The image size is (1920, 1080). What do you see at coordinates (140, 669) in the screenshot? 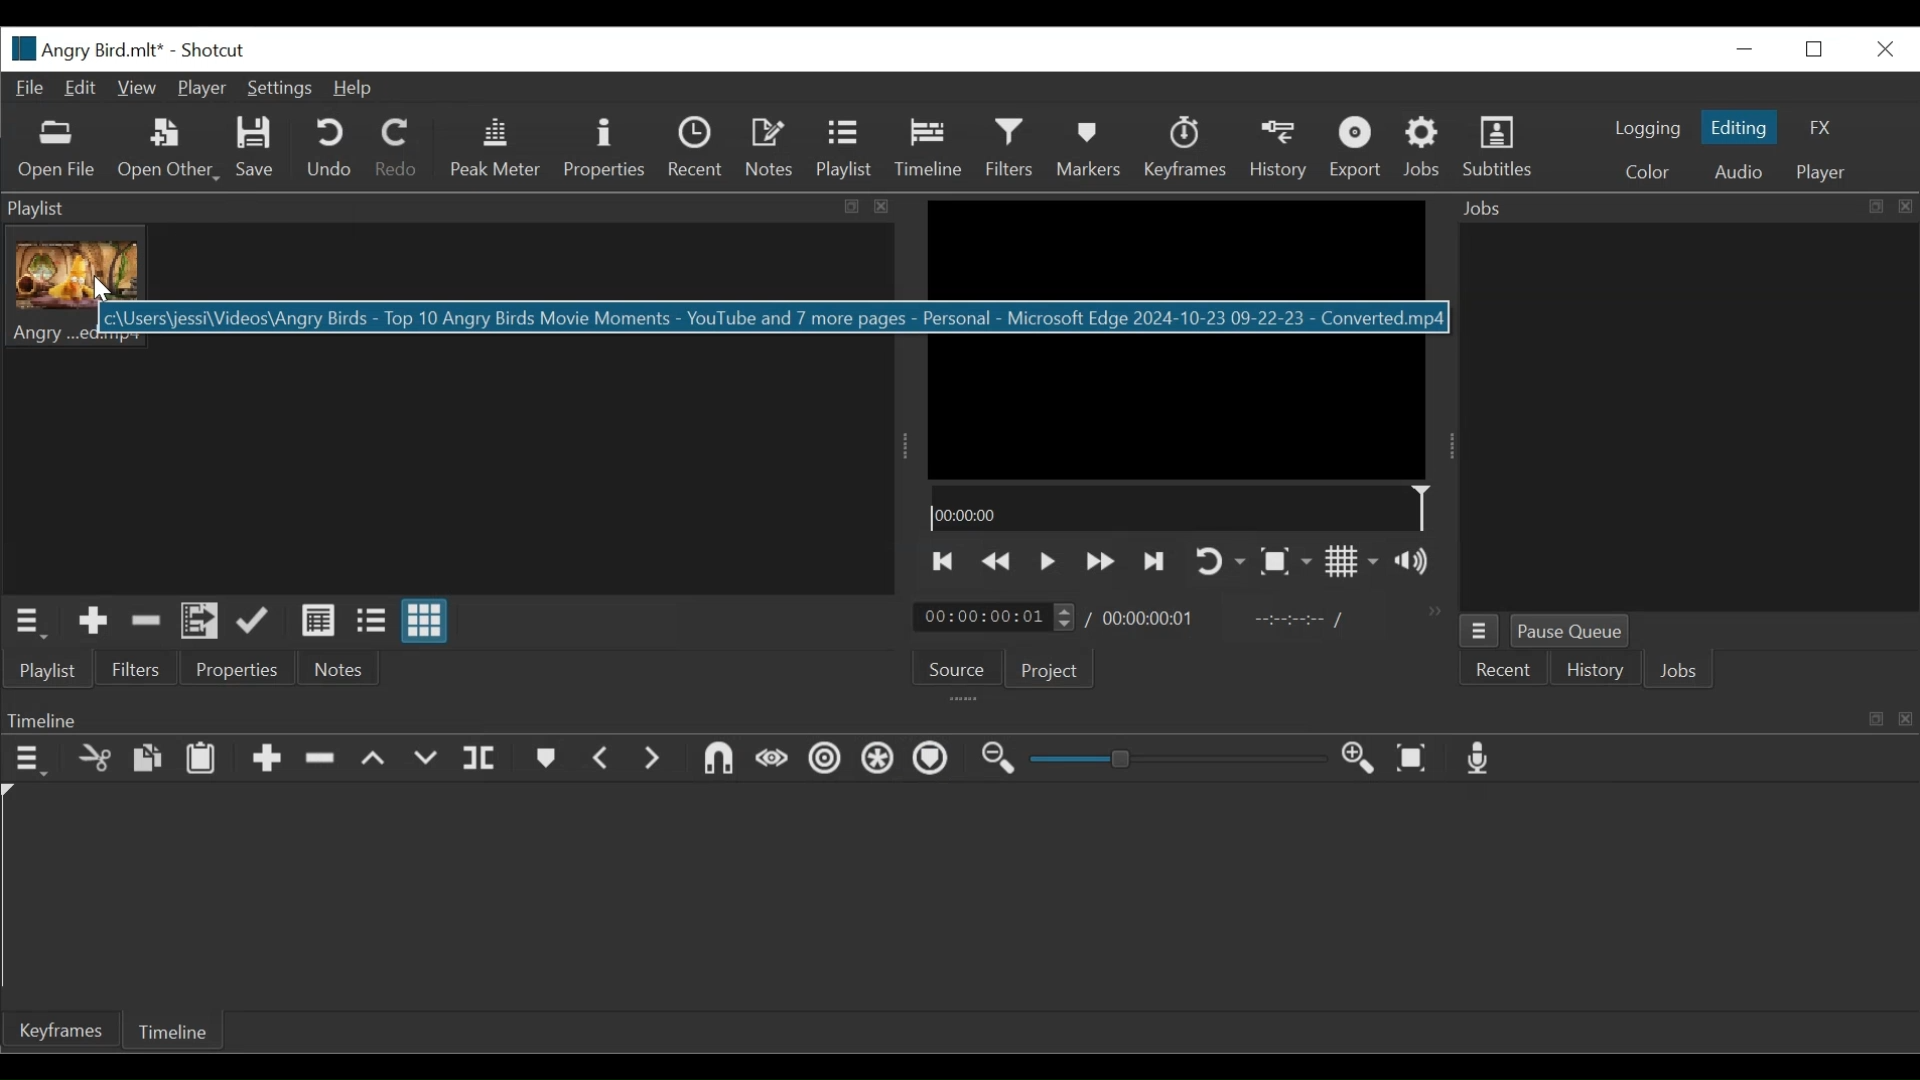
I see `Filters` at bounding box center [140, 669].